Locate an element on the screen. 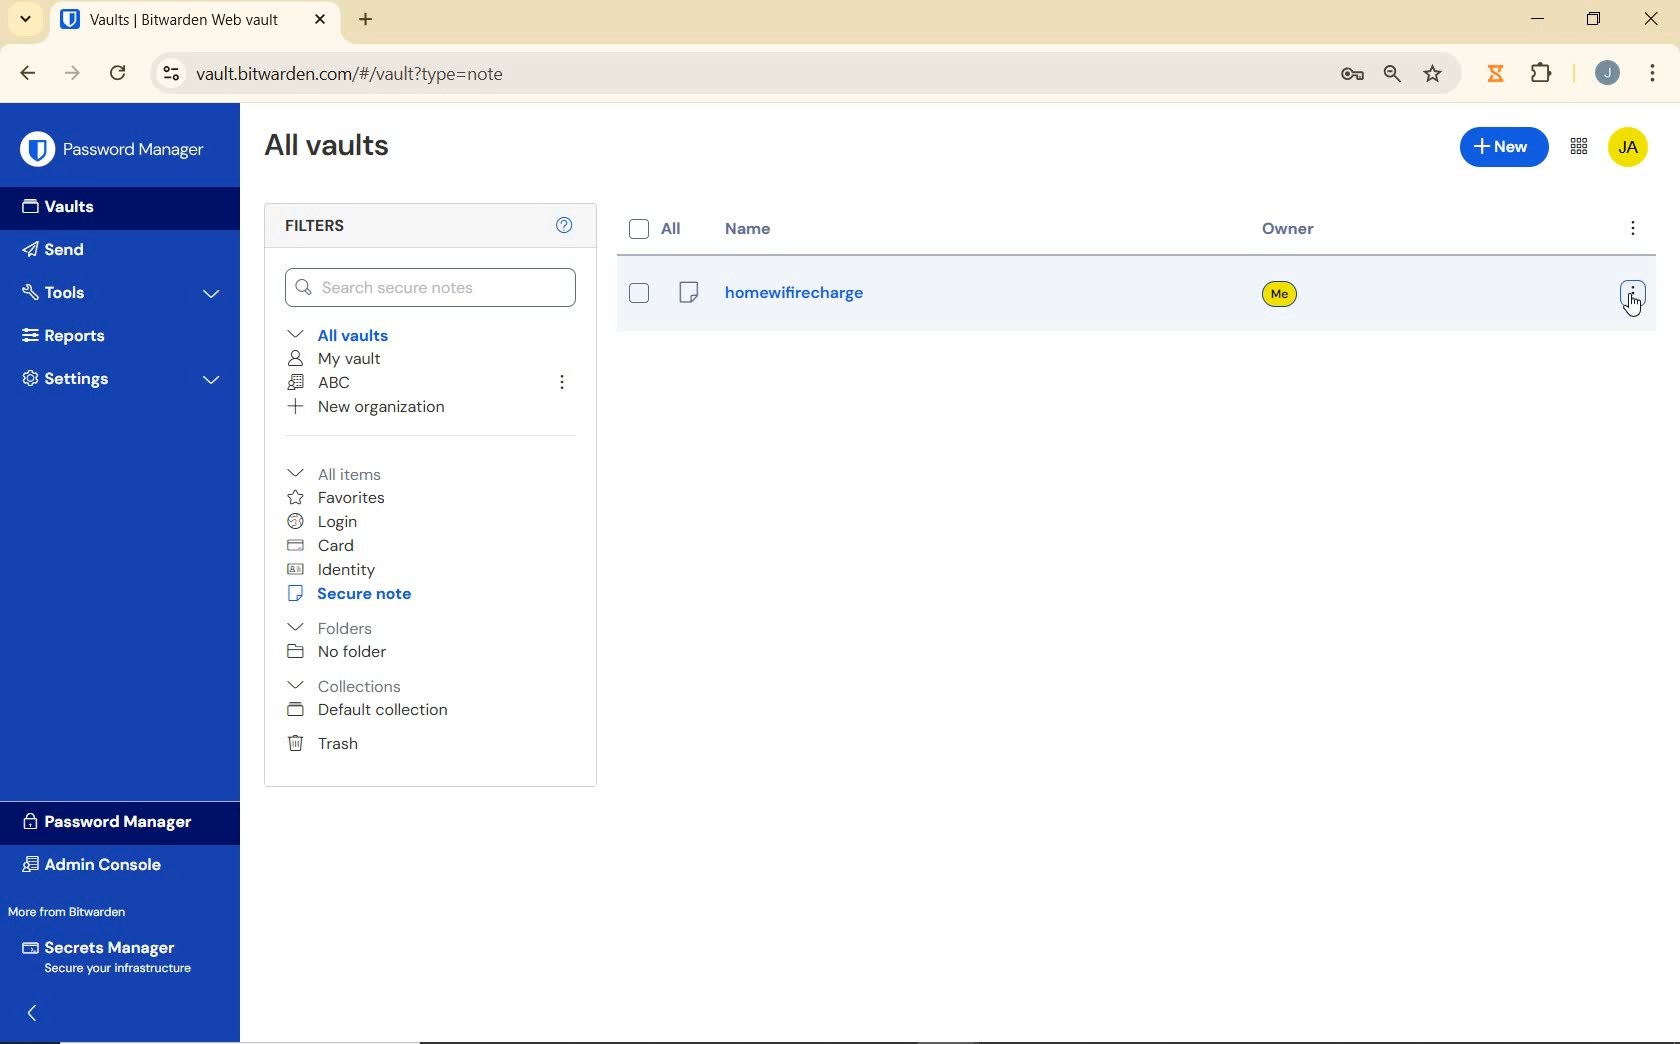  Password Manager is located at coordinates (117, 823).